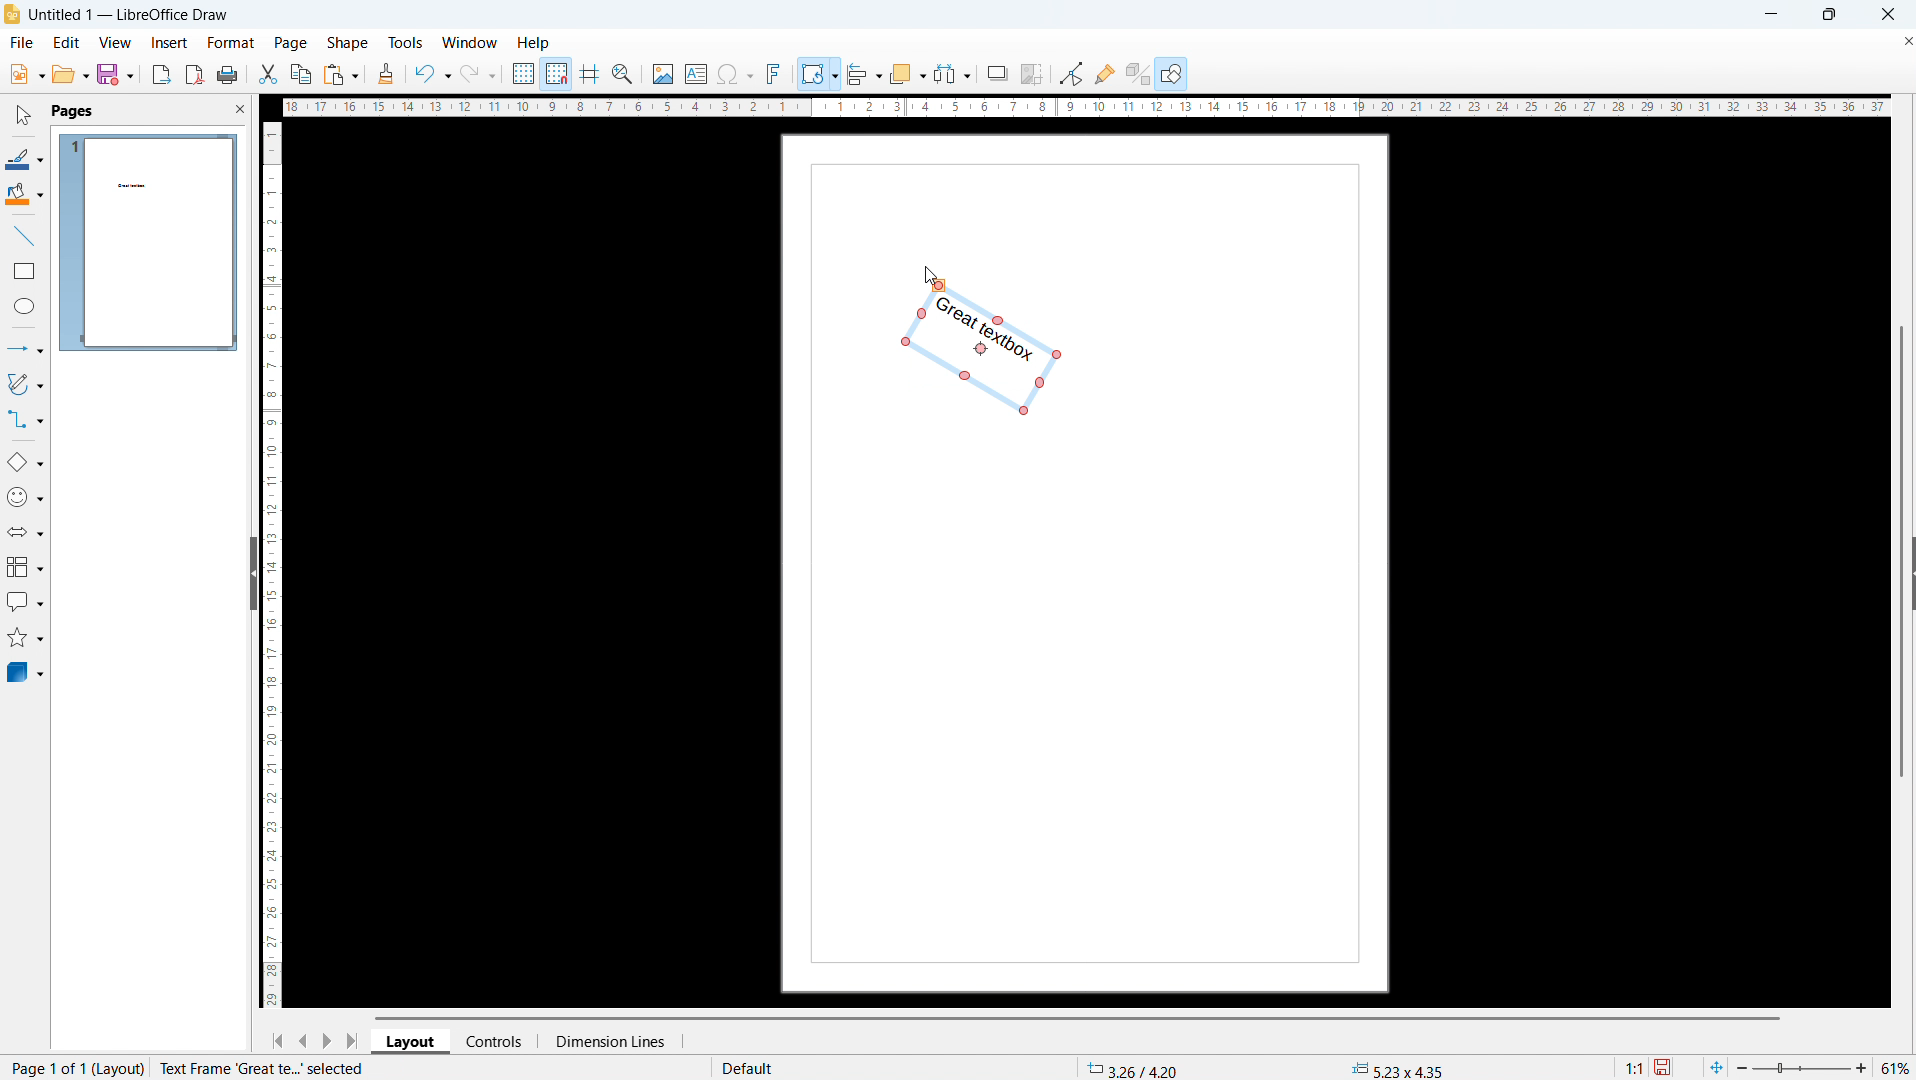 Image resolution: width=1916 pixels, height=1080 pixels. I want to click on document title, so click(131, 14).